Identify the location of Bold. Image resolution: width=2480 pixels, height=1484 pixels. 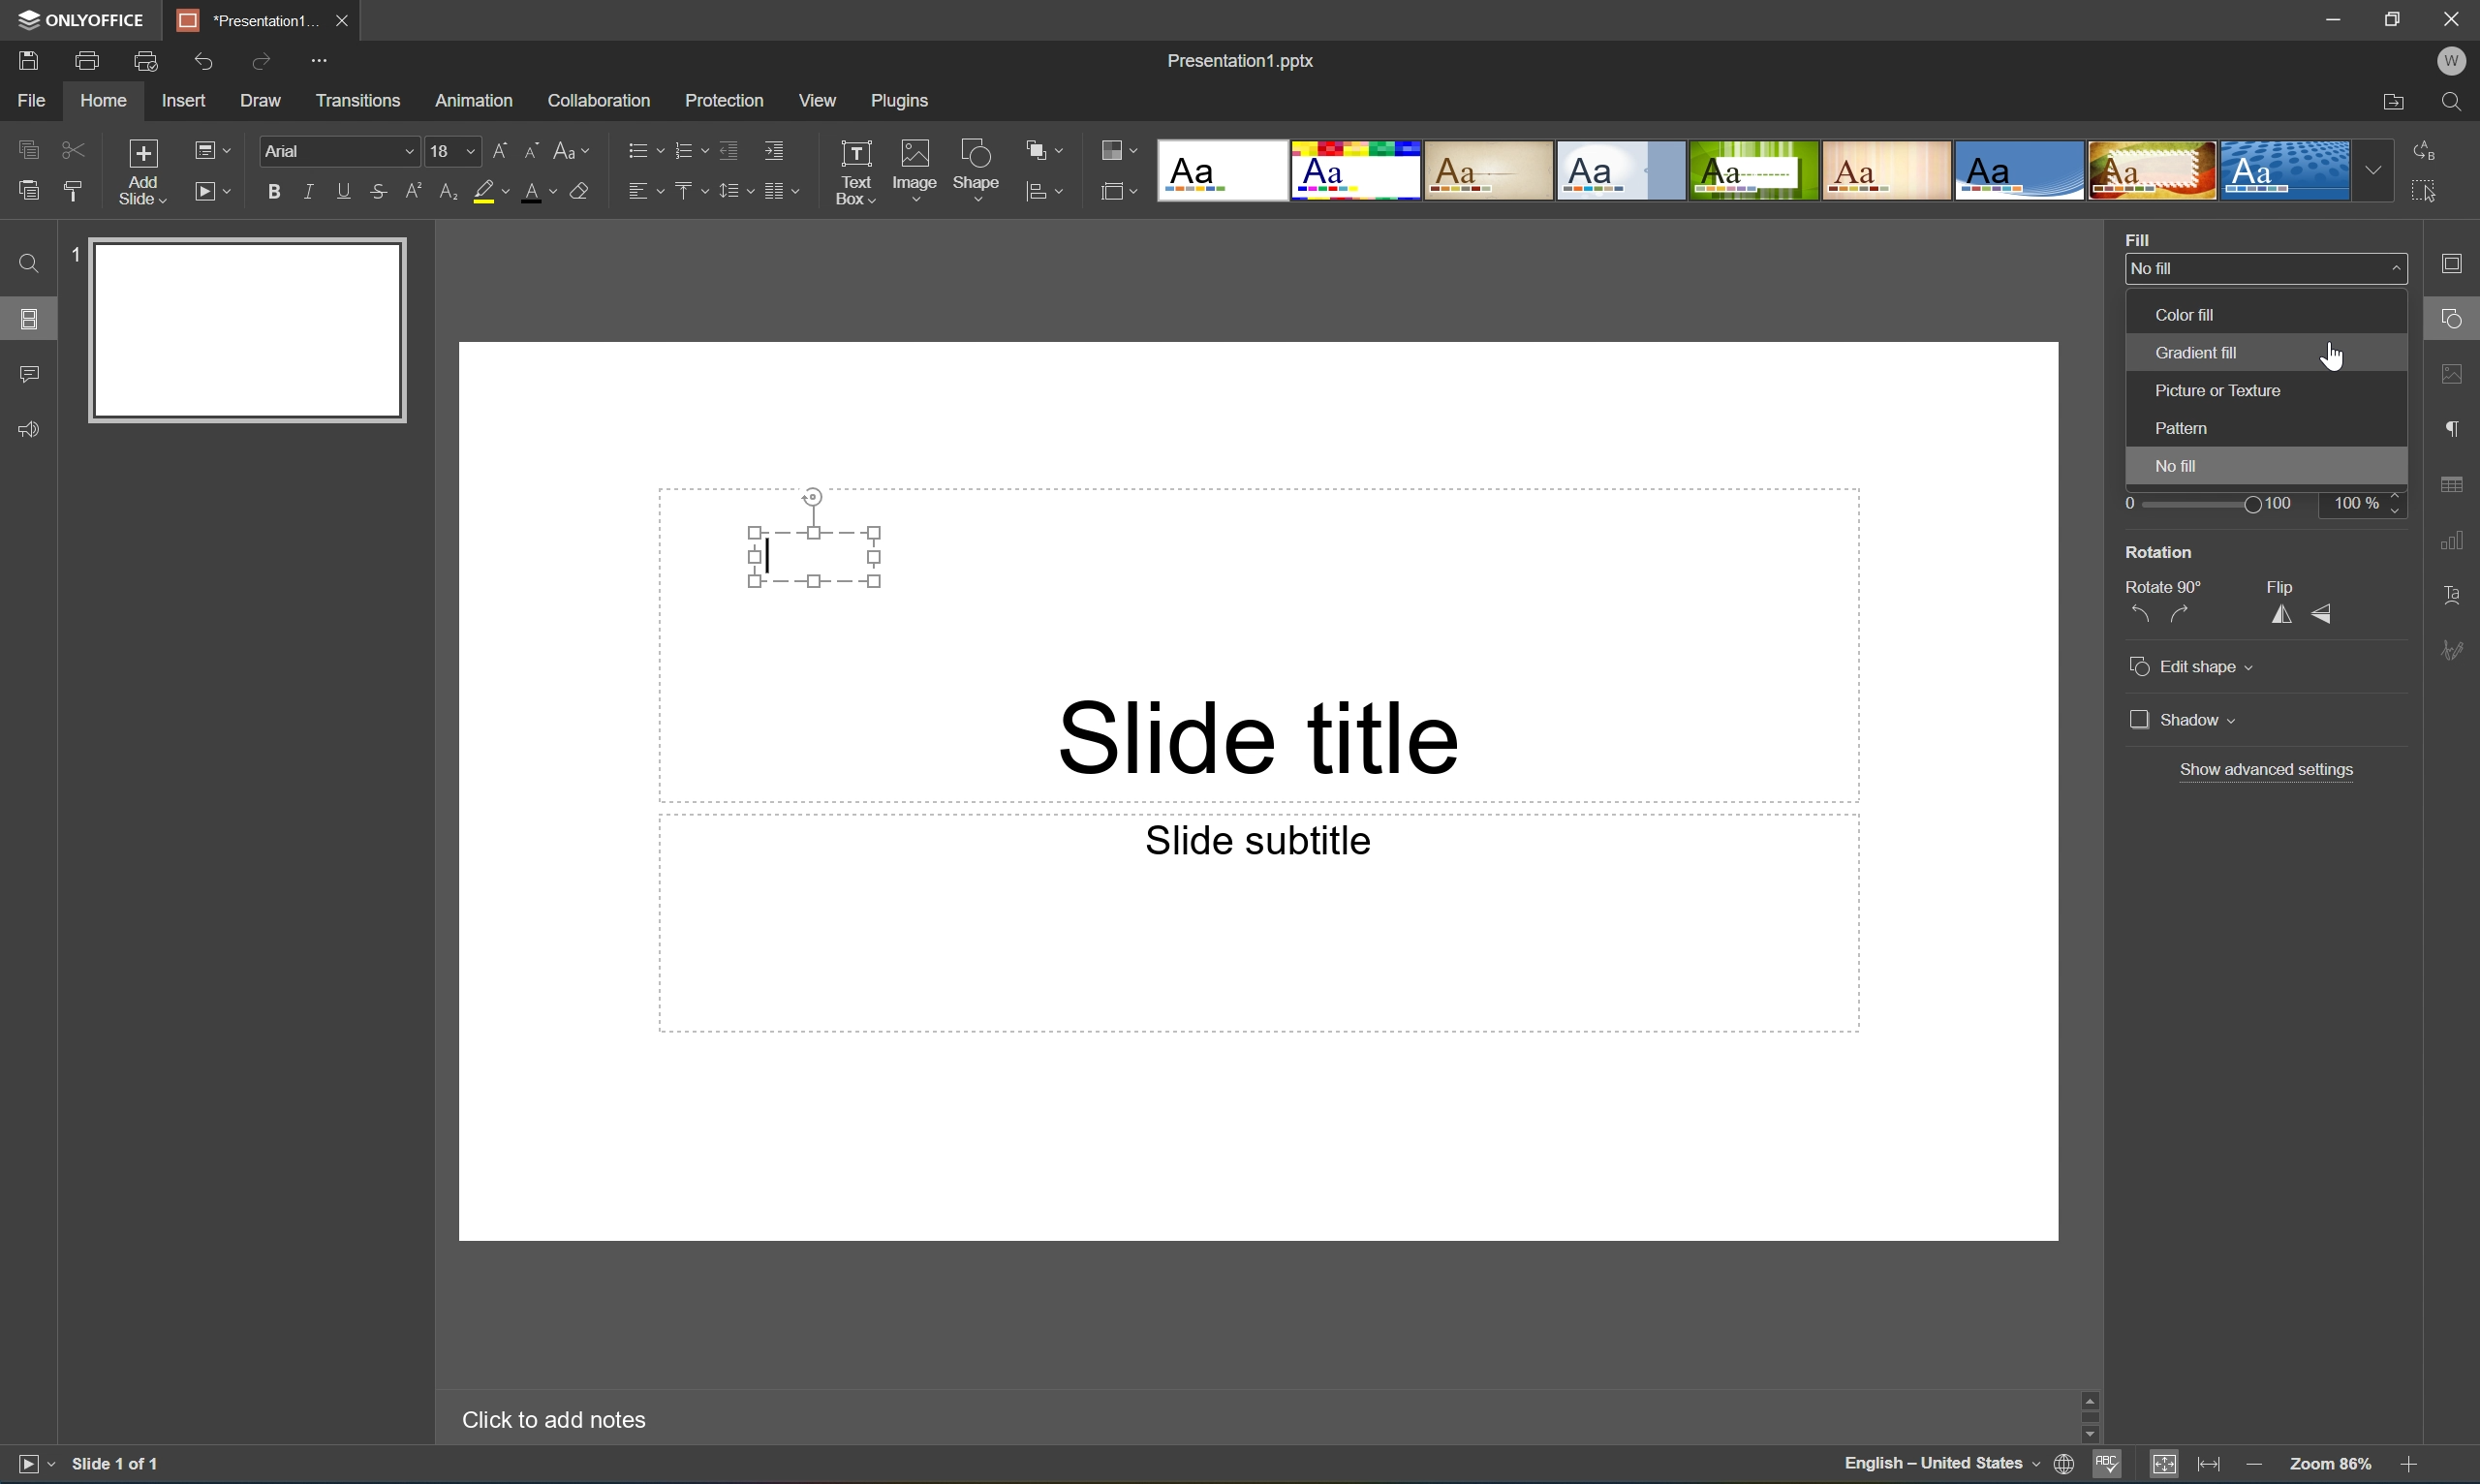
(275, 188).